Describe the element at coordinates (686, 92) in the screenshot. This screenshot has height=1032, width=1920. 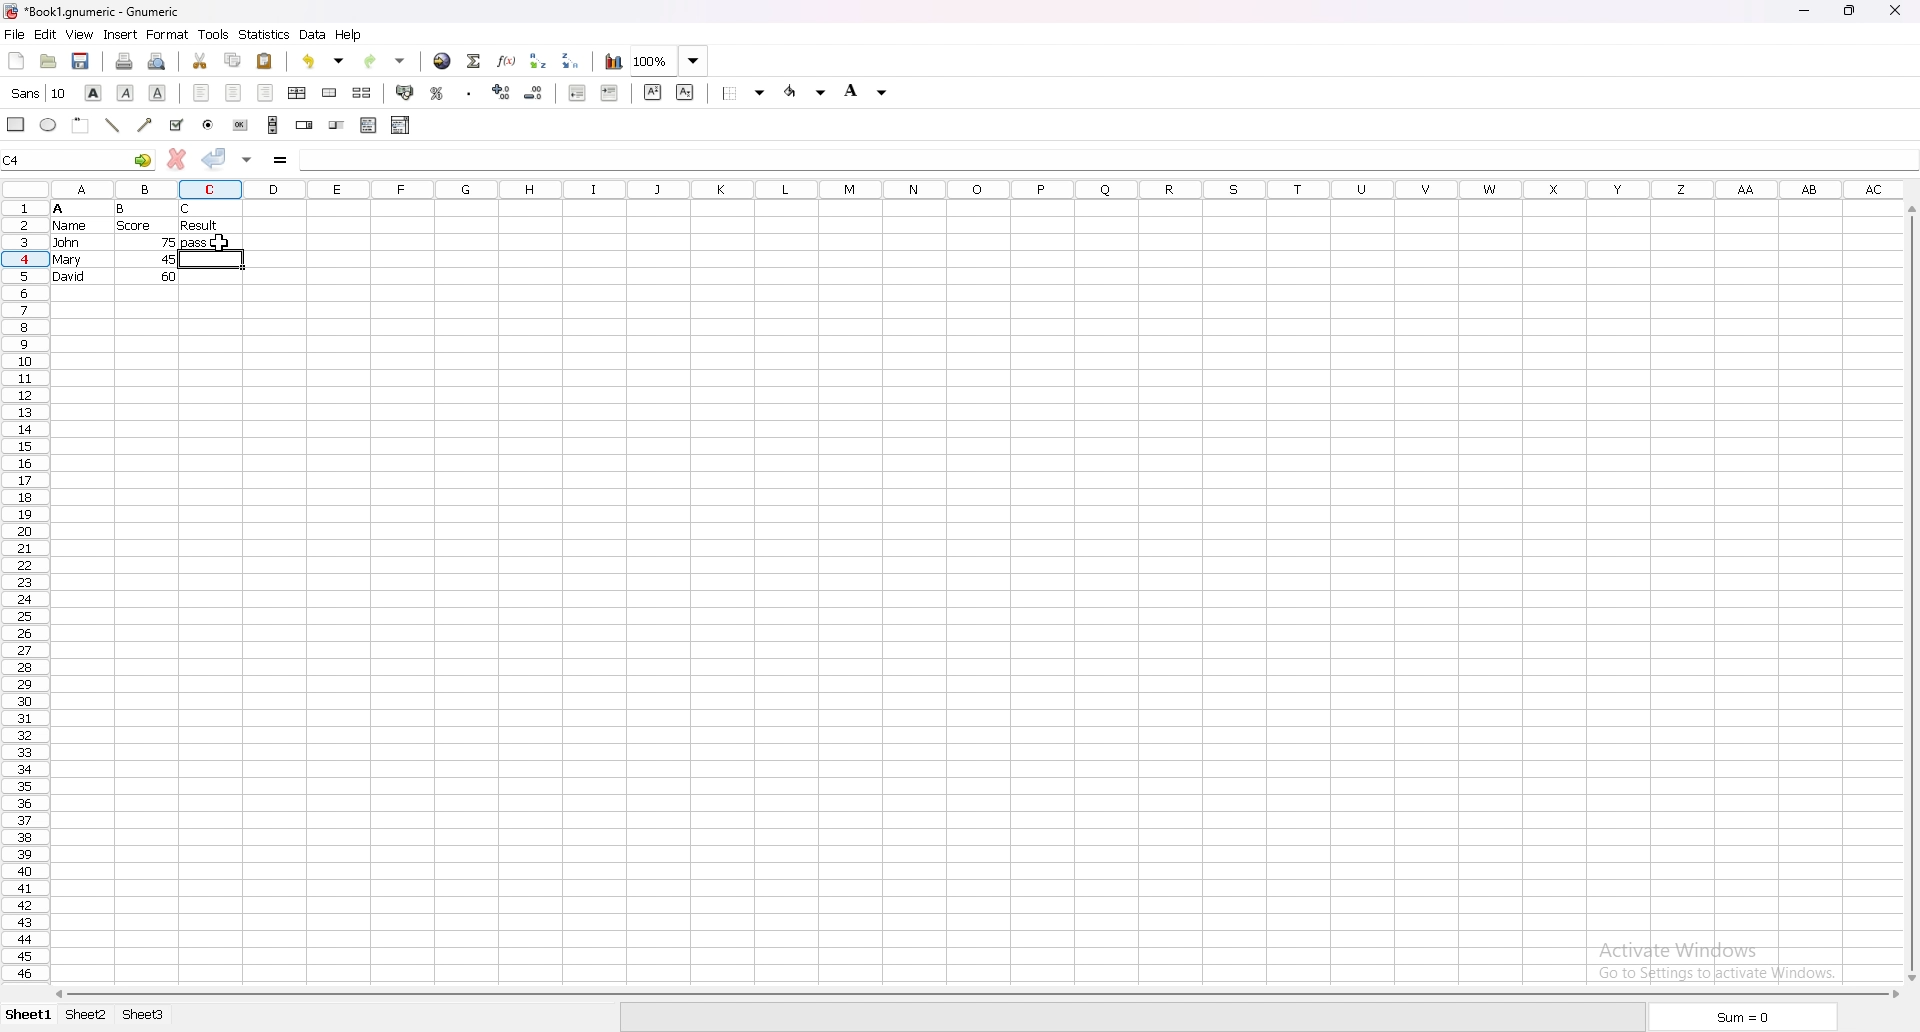
I see `subscript` at that location.